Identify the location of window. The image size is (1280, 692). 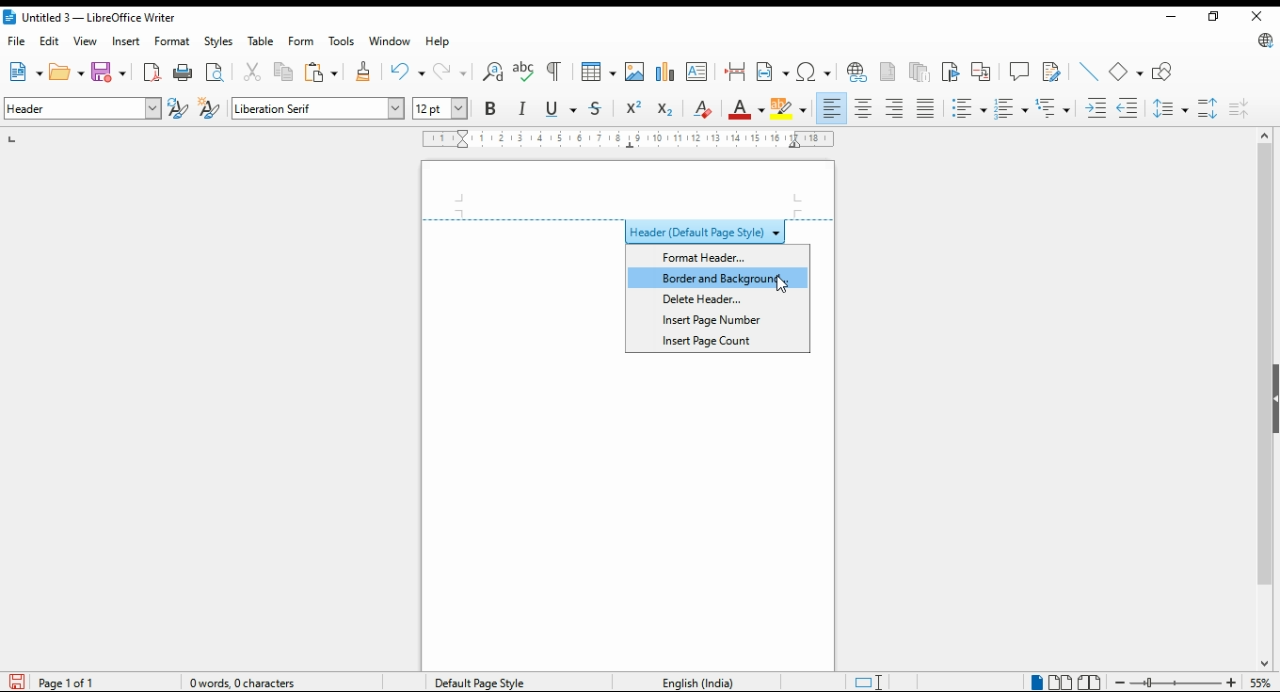
(390, 41).